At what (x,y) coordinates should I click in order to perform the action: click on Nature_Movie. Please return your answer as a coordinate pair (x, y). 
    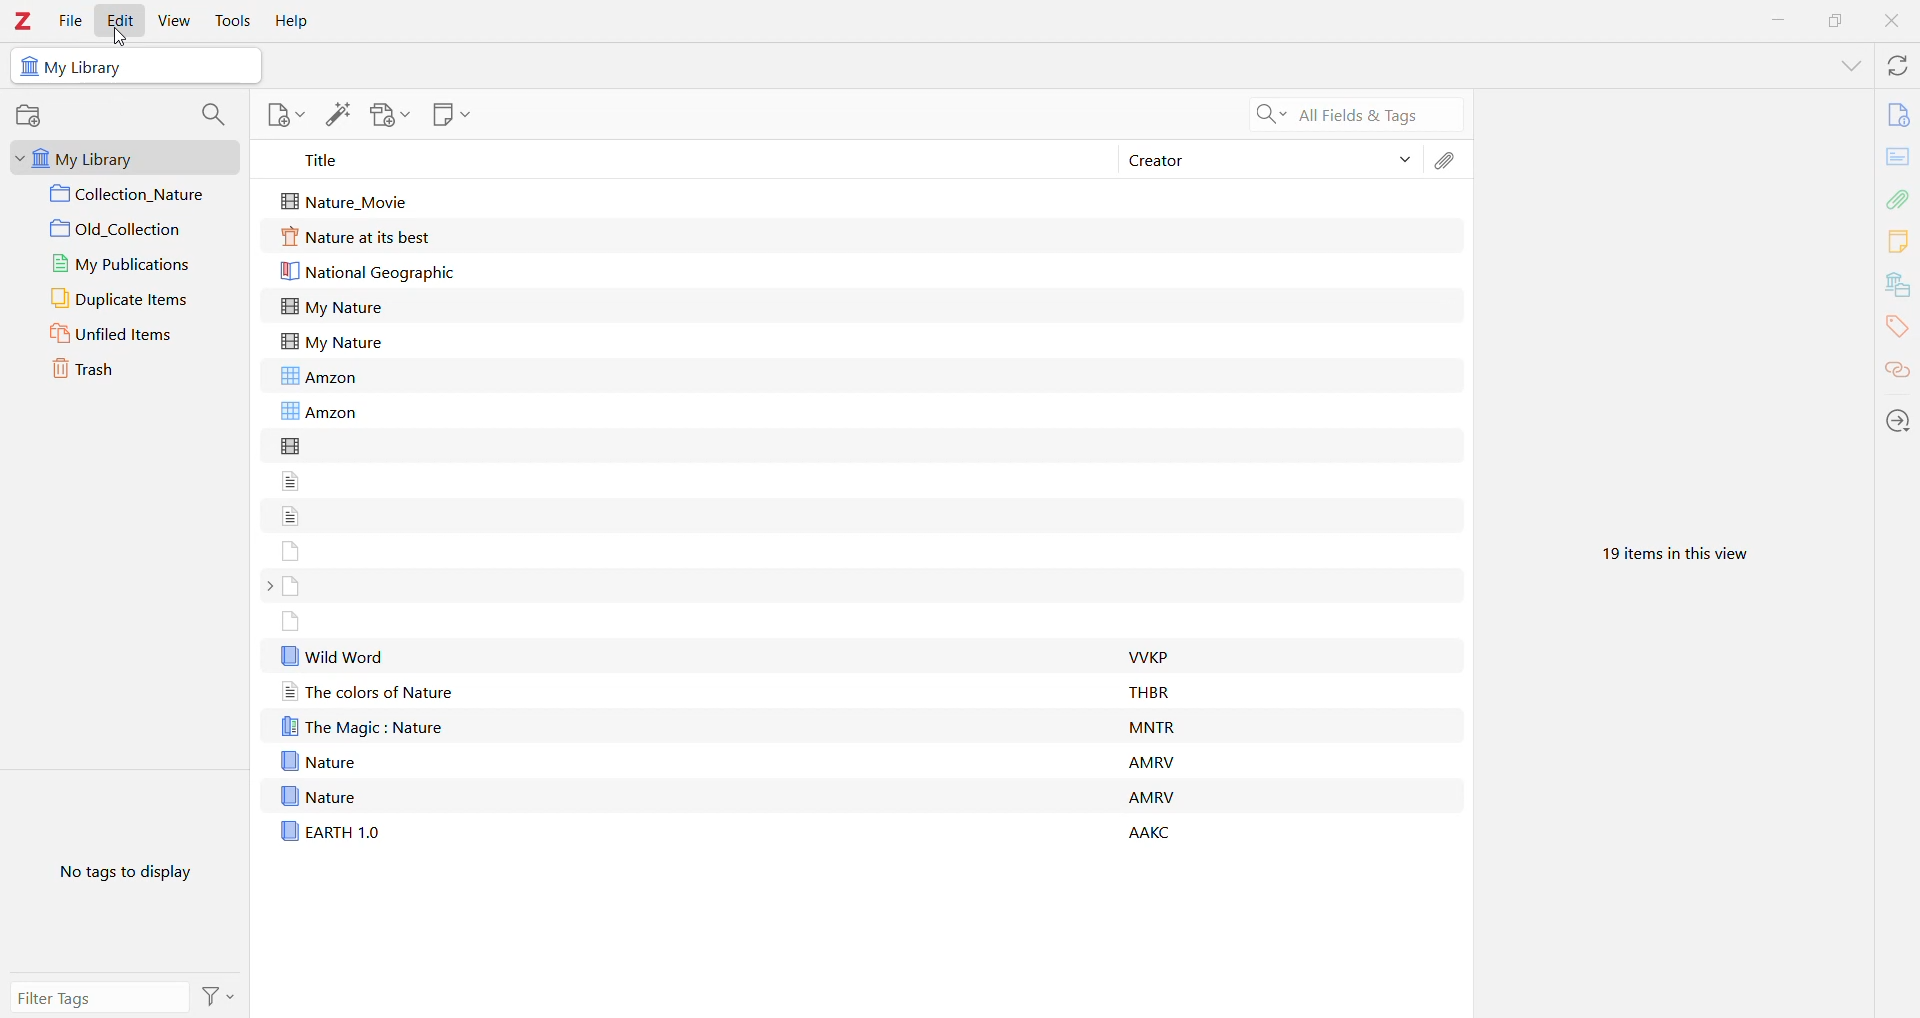
    Looking at the image, I should click on (351, 199).